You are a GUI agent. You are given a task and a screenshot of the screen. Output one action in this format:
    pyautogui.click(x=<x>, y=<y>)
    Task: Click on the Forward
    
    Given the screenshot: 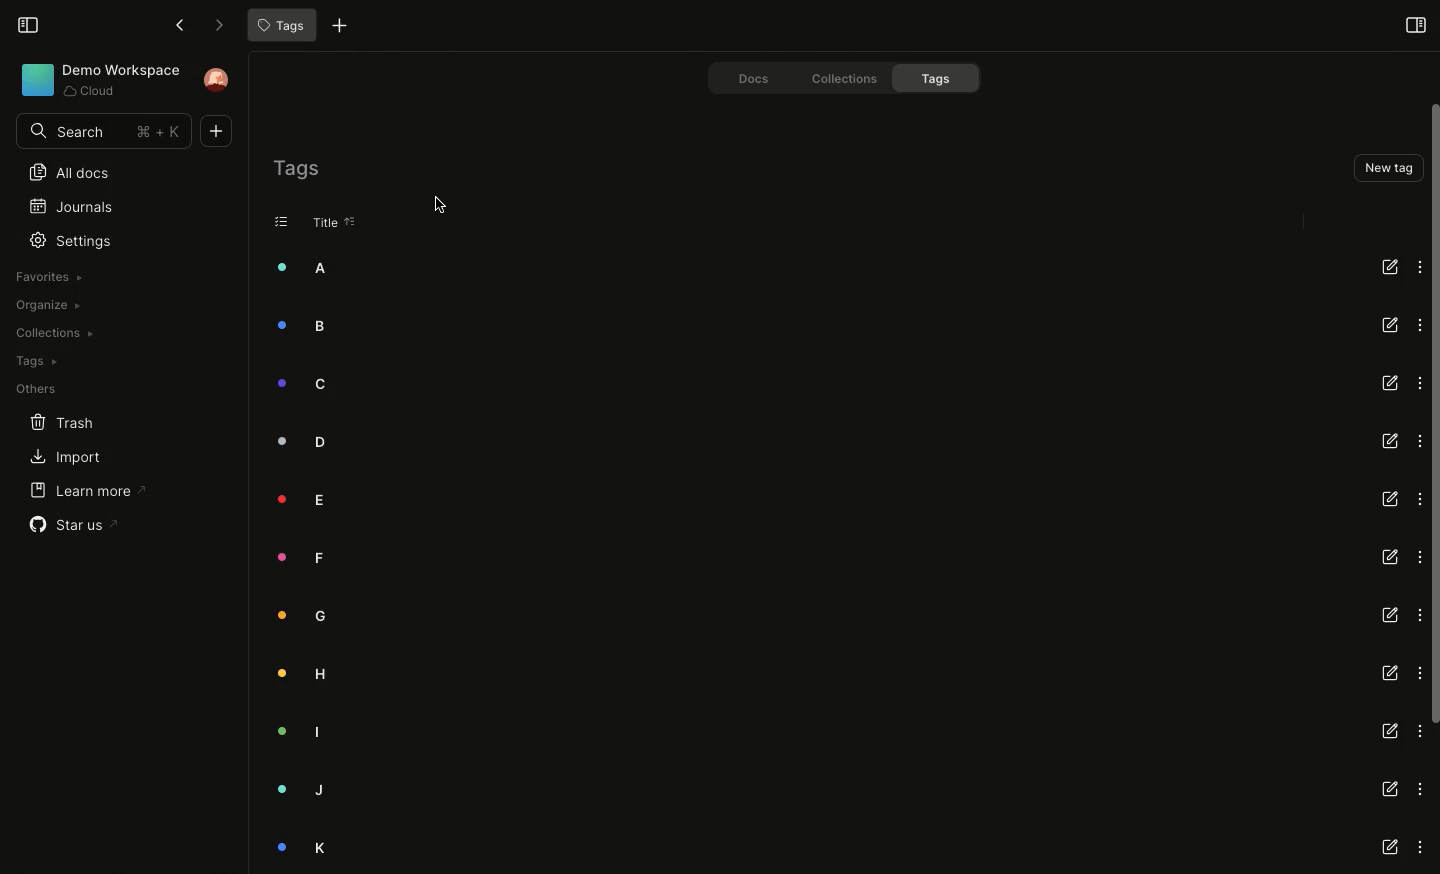 What is the action you would take?
    pyautogui.click(x=213, y=25)
    